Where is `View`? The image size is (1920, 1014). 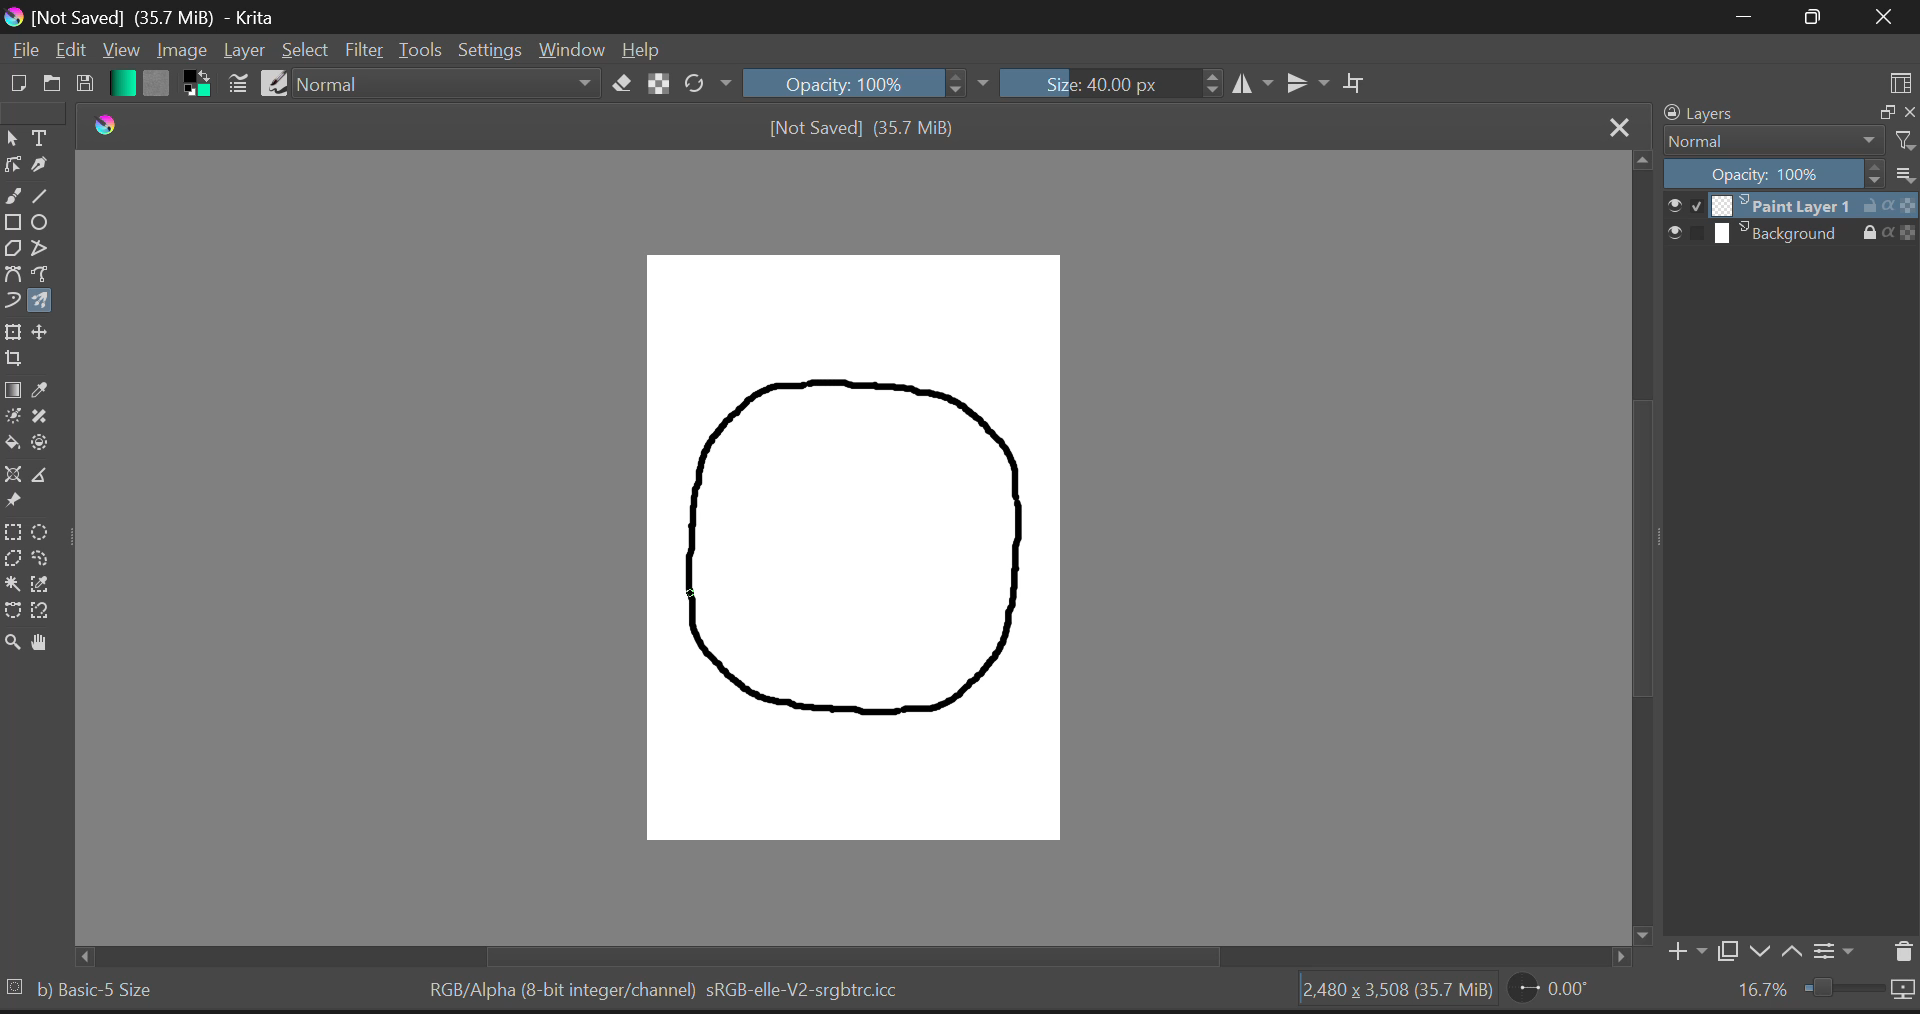 View is located at coordinates (120, 50).